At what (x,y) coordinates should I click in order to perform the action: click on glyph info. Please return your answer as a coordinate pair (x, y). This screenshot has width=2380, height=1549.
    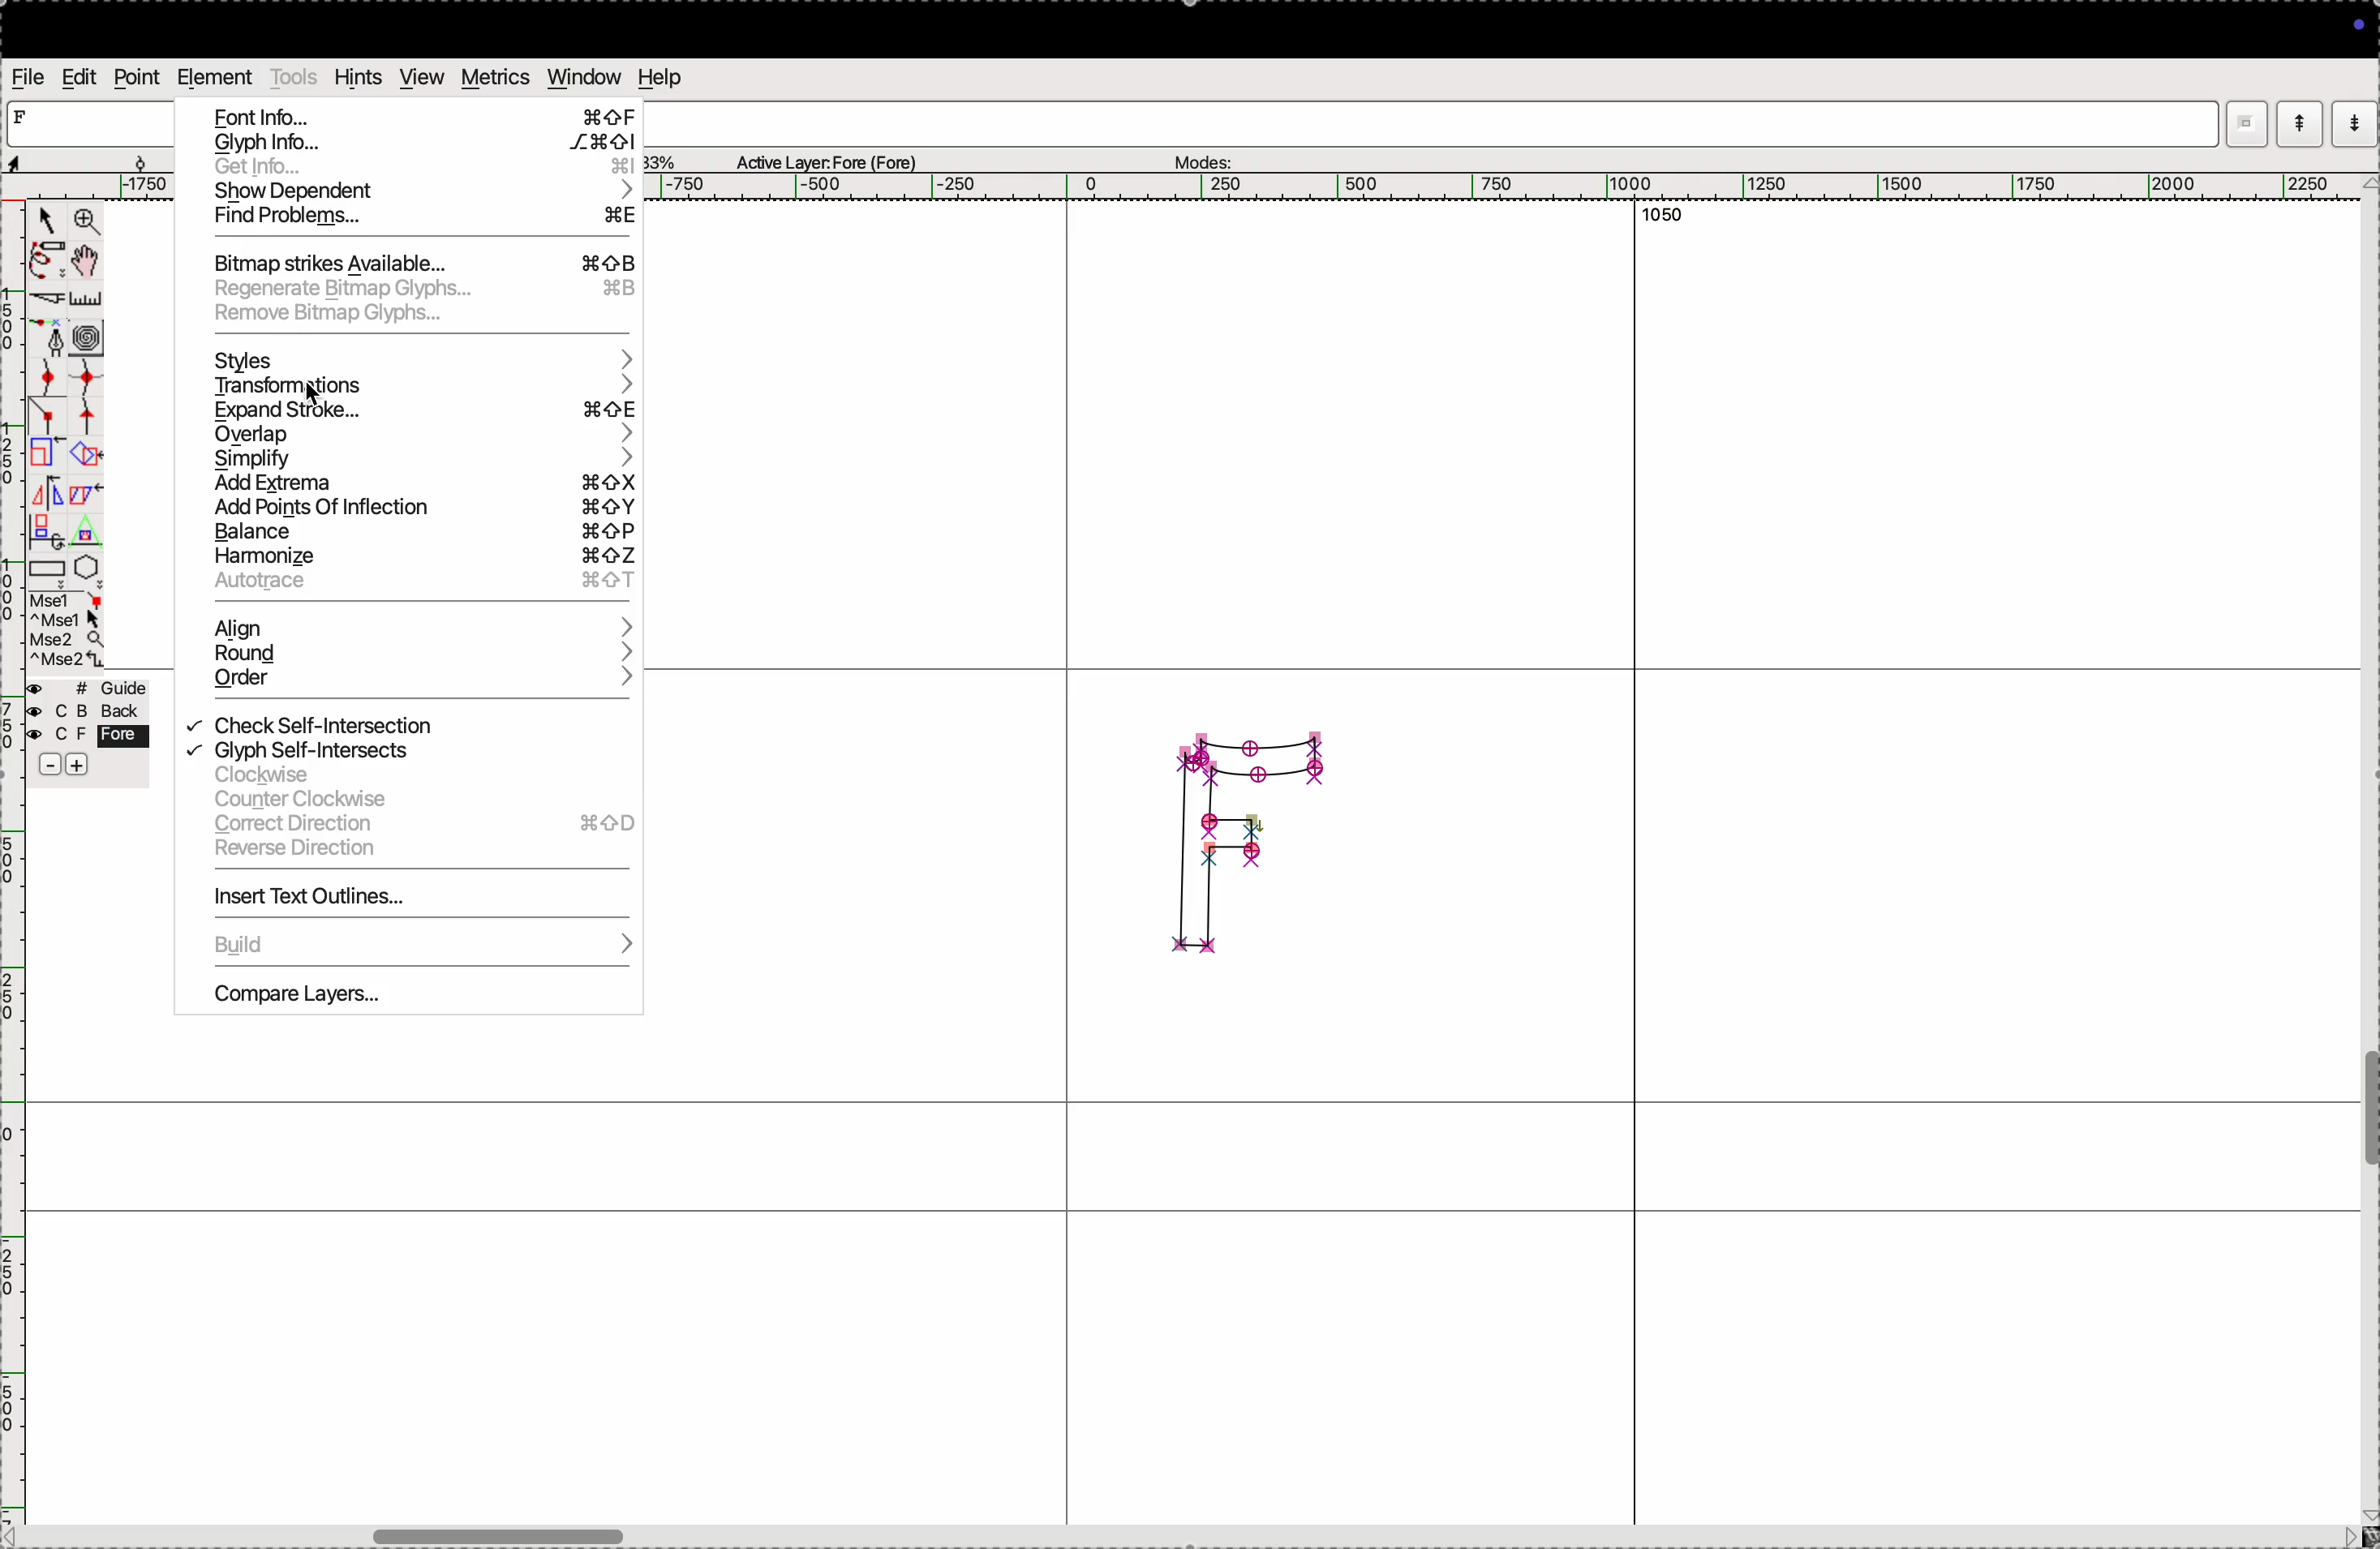
    Looking at the image, I should click on (426, 143).